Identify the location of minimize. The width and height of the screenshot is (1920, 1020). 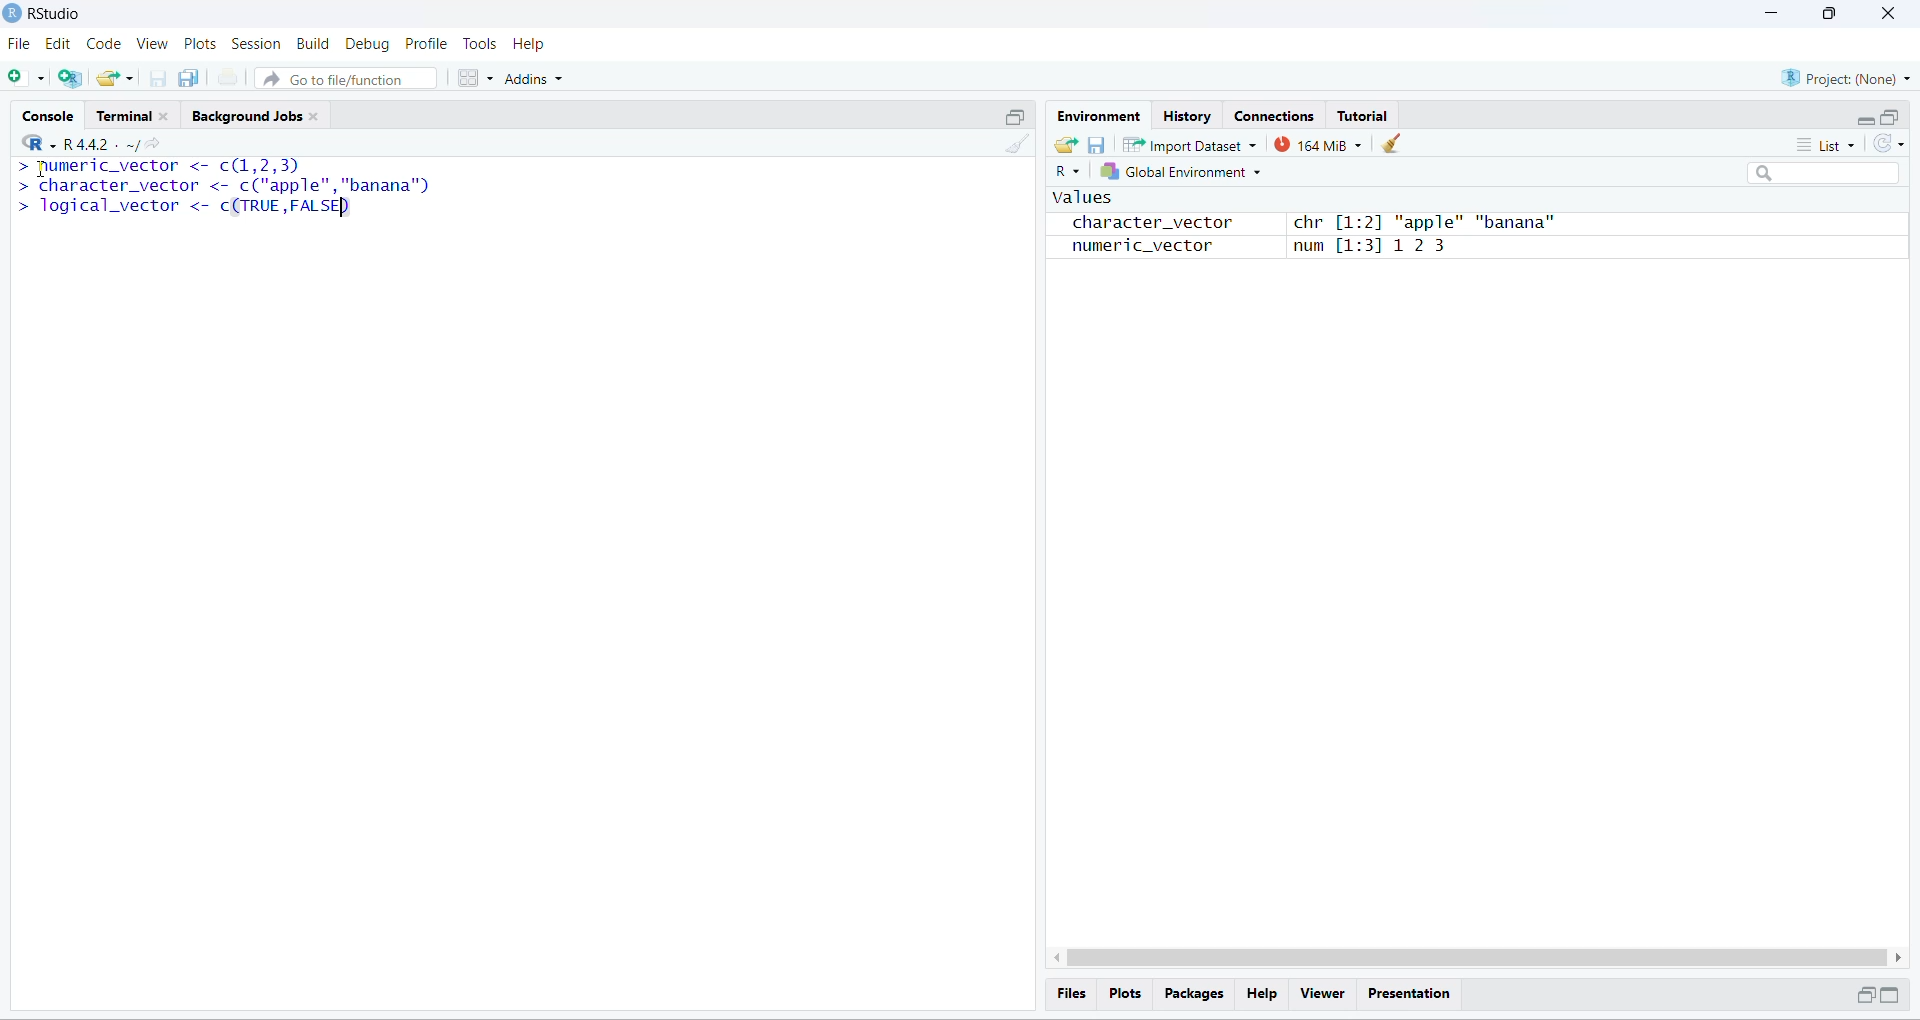
(1866, 122).